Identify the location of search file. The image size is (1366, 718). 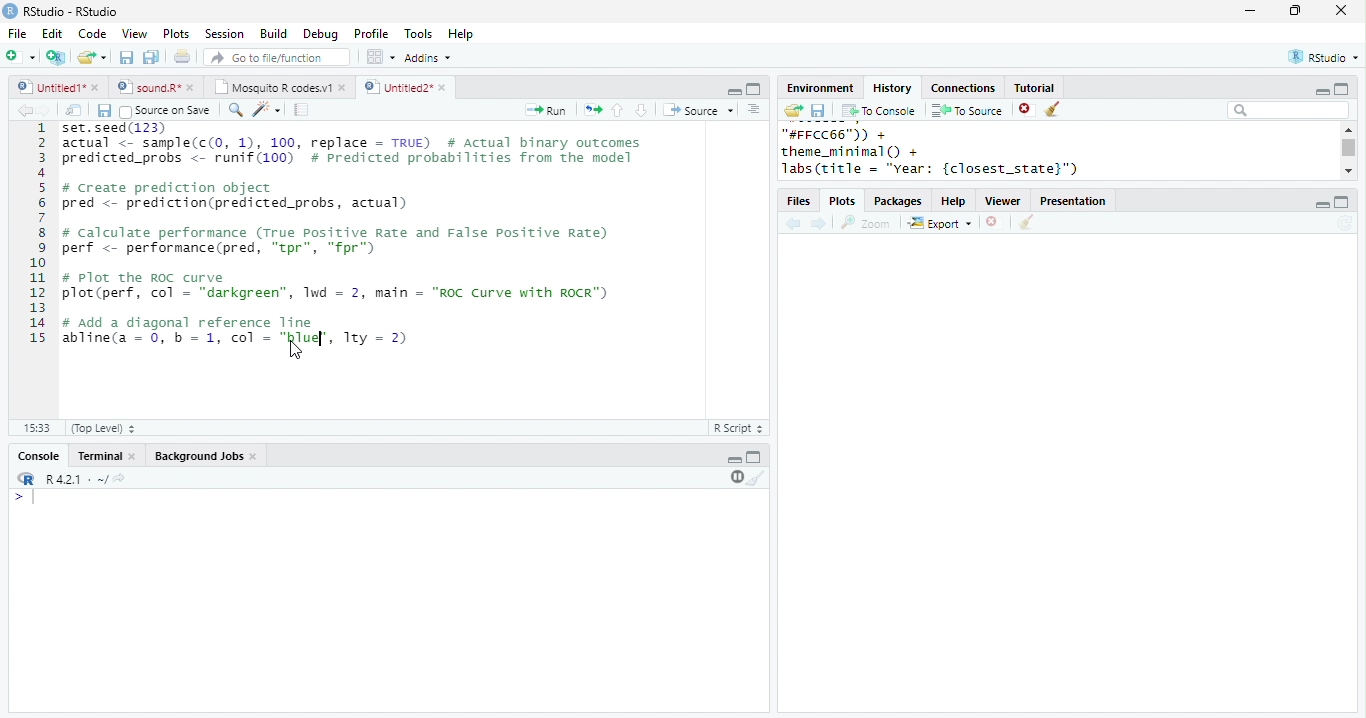
(278, 57).